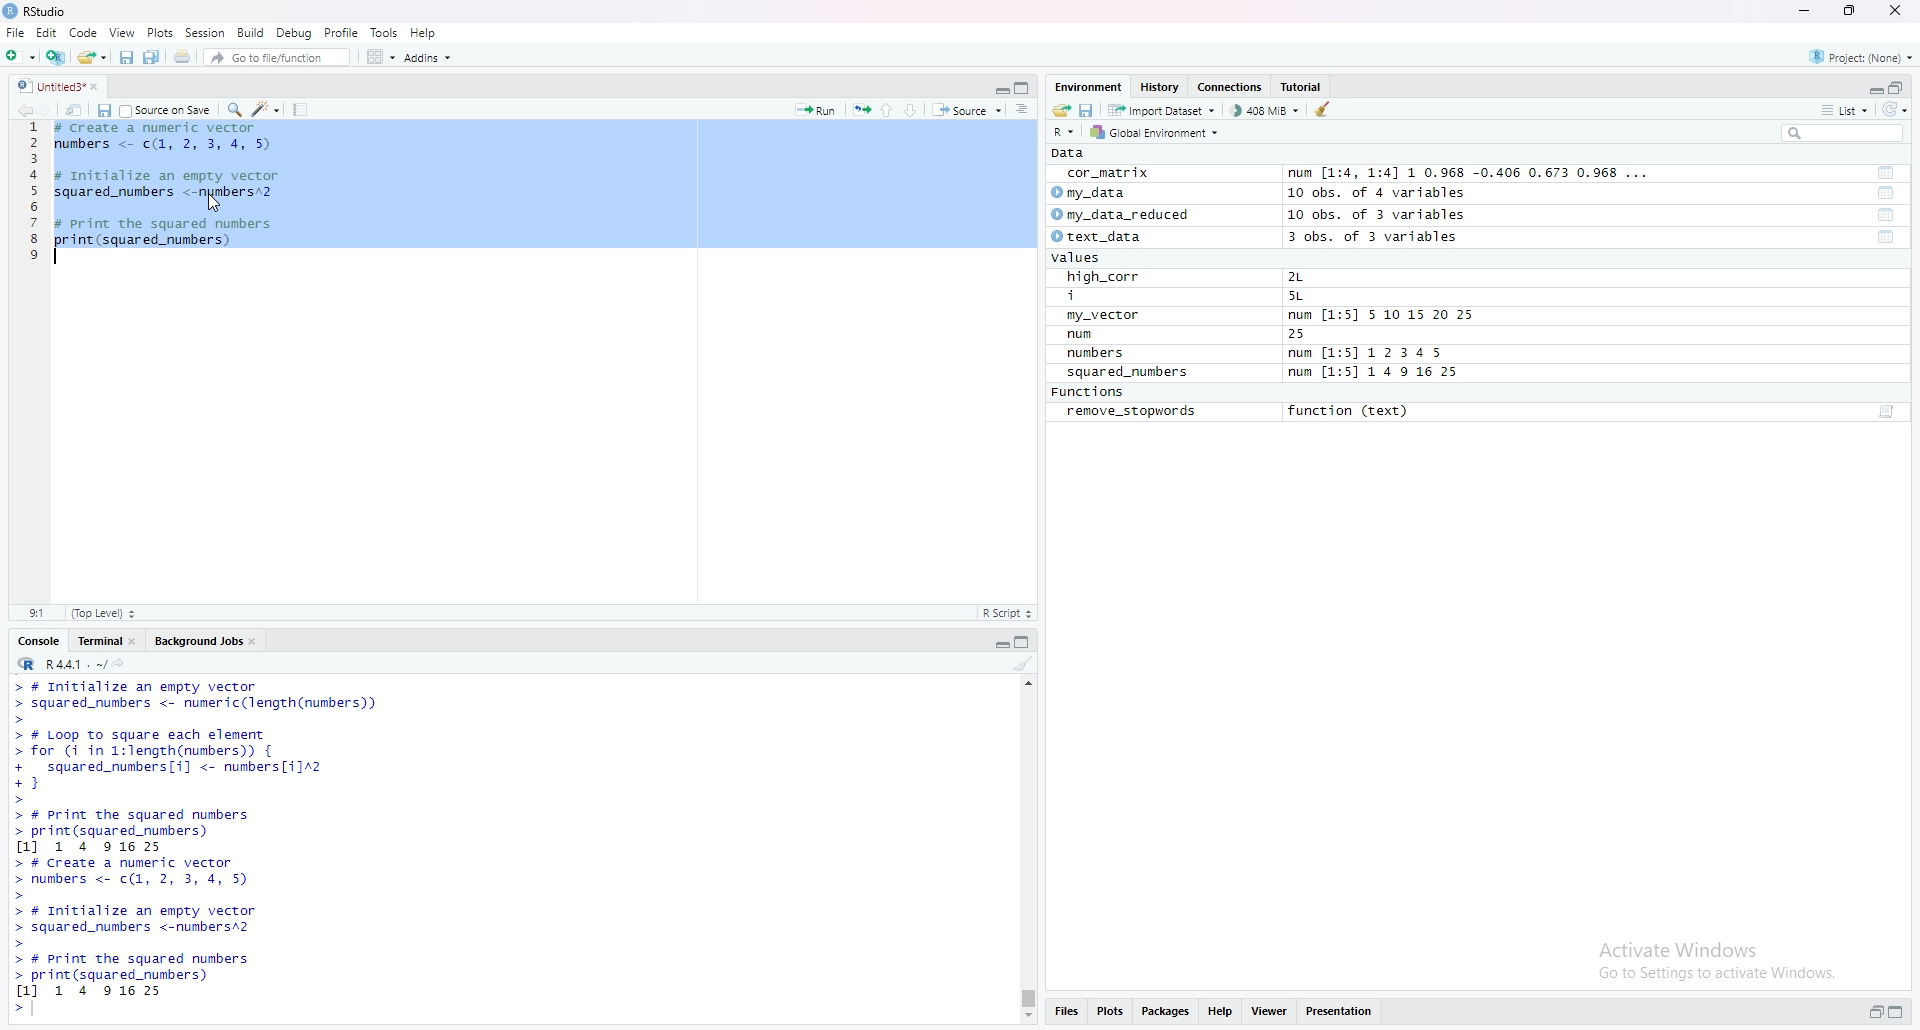 This screenshot has width=1920, height=1030. Describe the element at coordinates (1161, 109) in the screenshot. I see `Import Dataset` at that location.